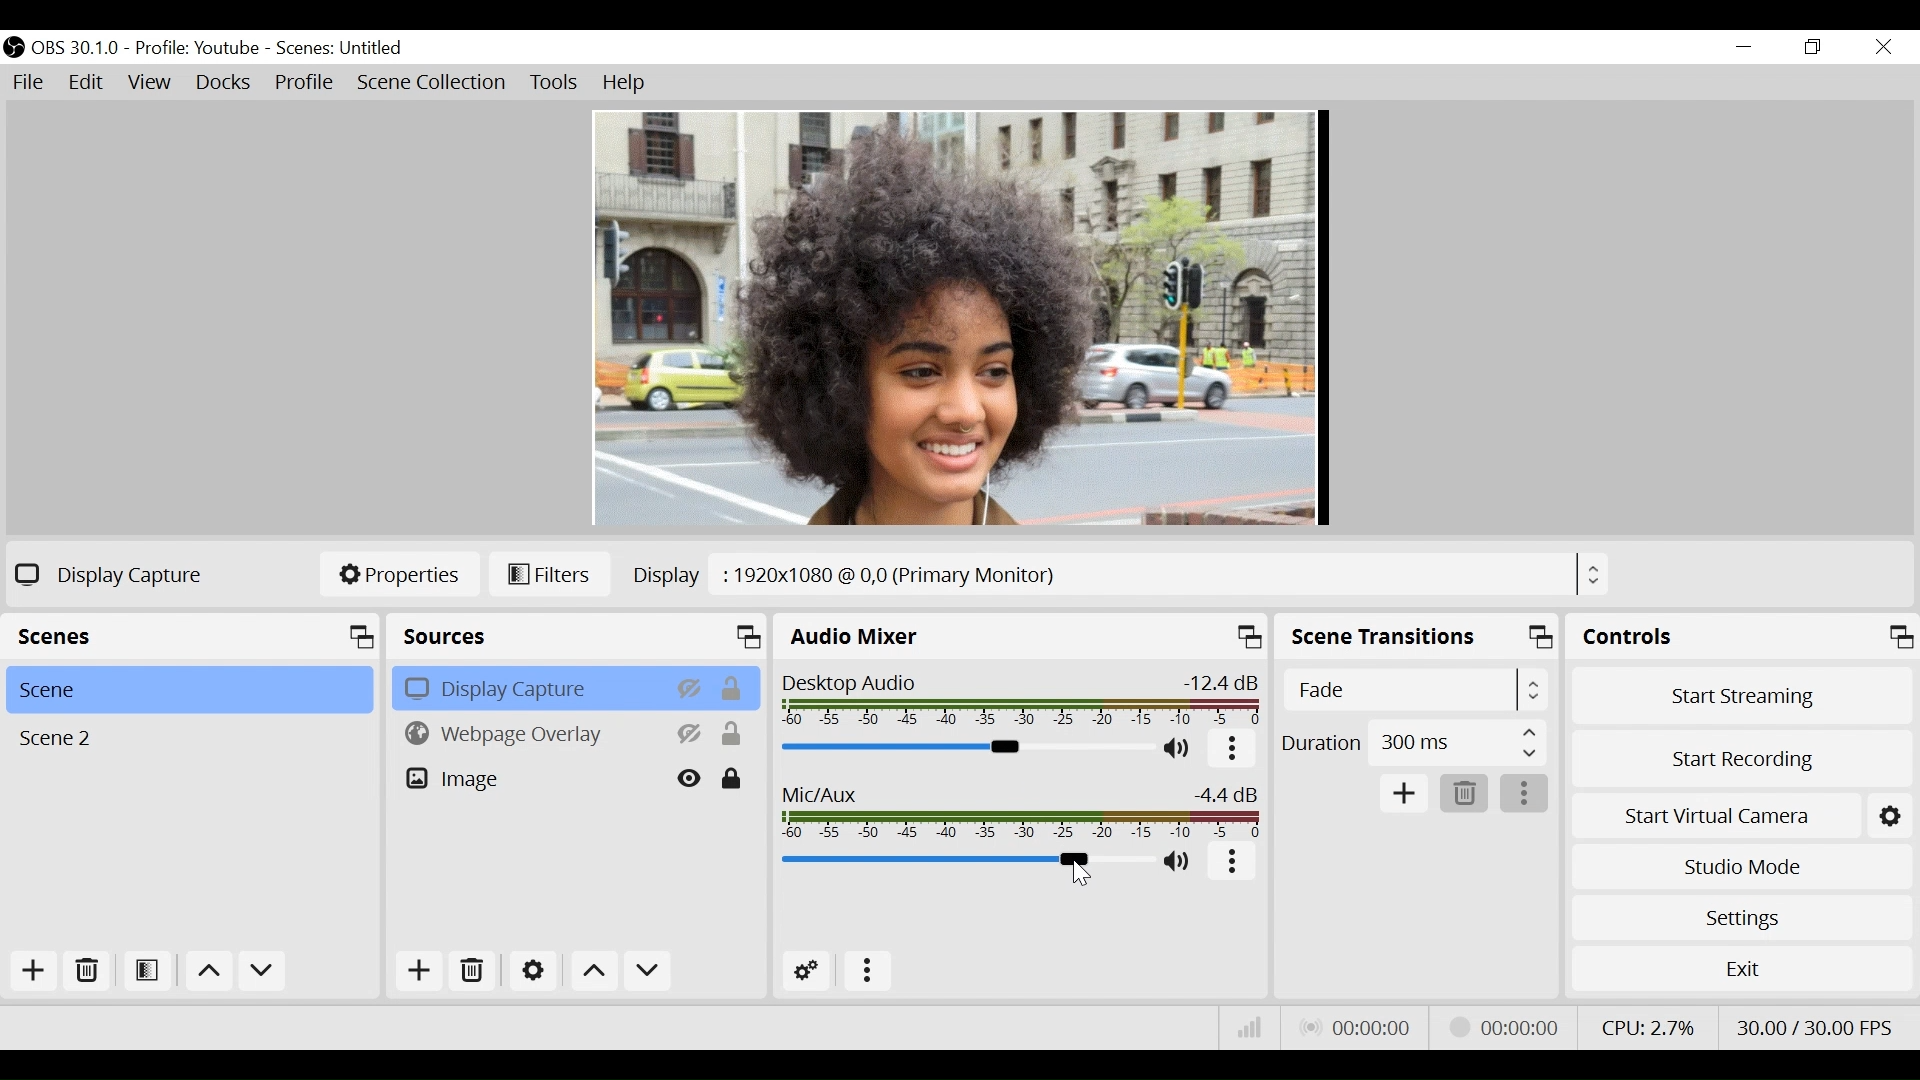 The image size is (1920, 1080). Describe the element at coordinates (1739, 914) in the screenshot. I see `Settings` at that location.